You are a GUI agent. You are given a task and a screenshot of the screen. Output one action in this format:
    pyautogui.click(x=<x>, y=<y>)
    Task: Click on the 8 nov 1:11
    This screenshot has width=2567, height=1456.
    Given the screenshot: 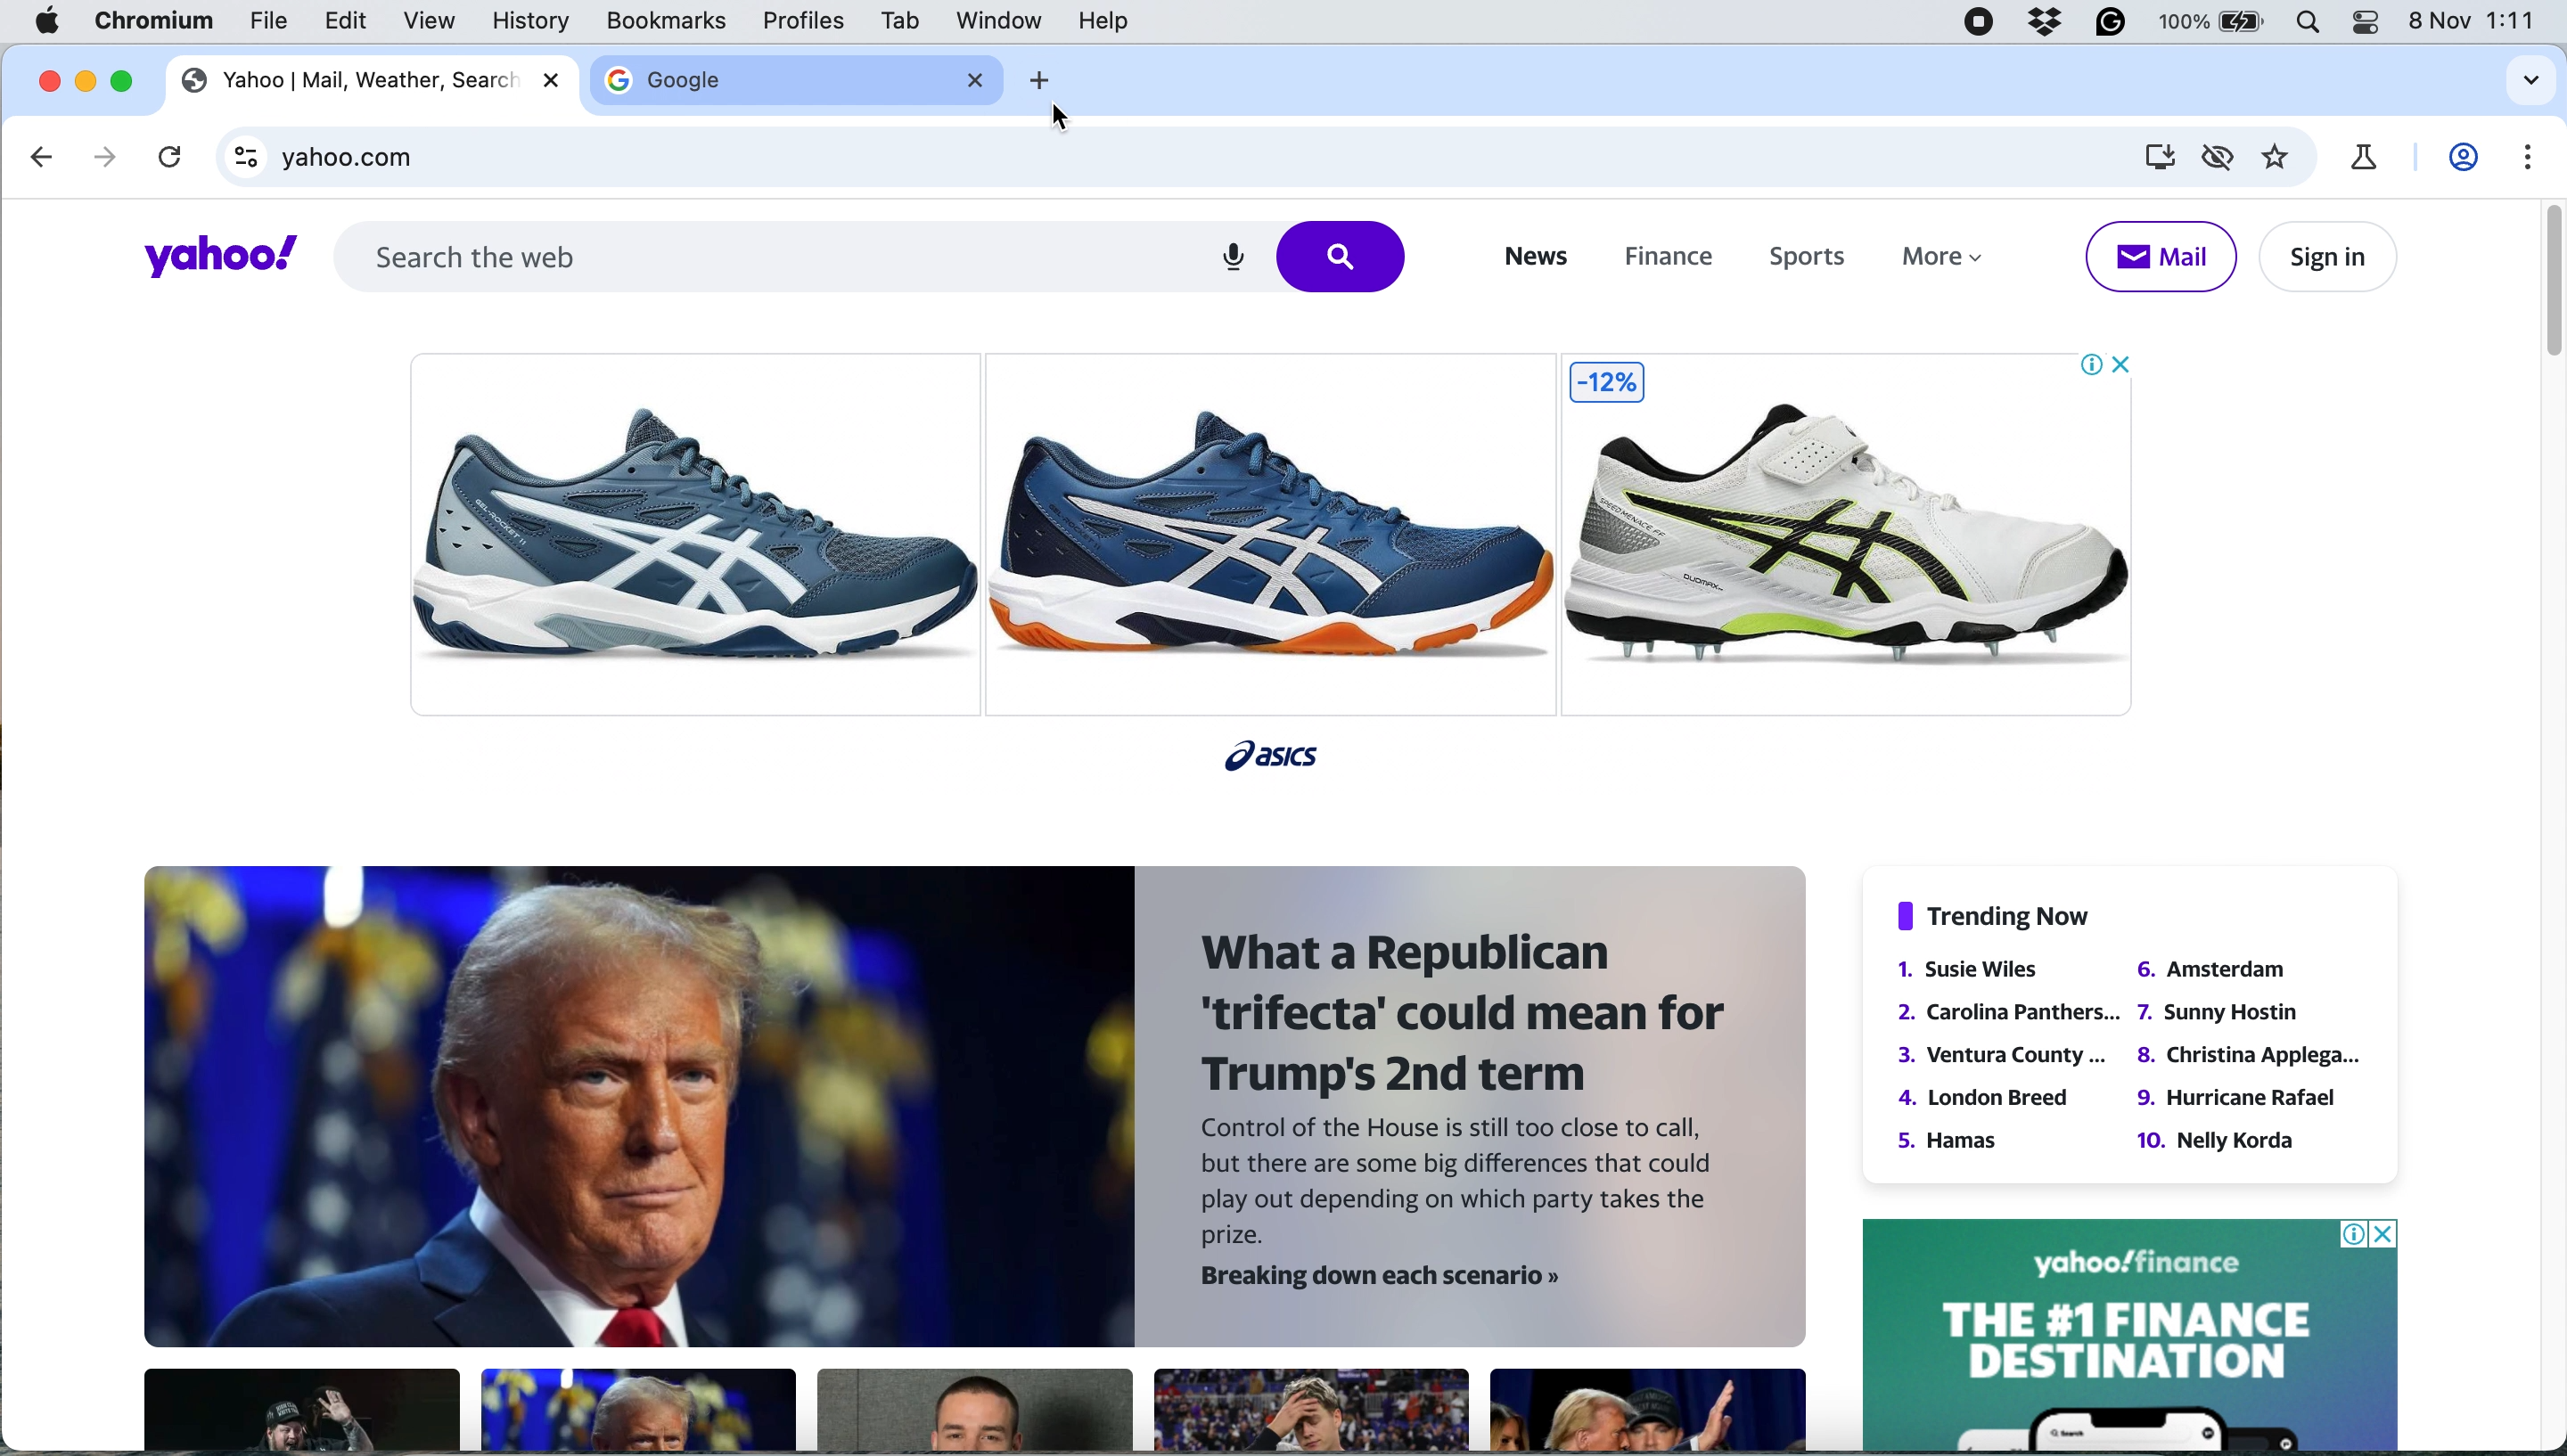 What is the action you would take?
    pyautogui.click(x=2477, y=21)
    